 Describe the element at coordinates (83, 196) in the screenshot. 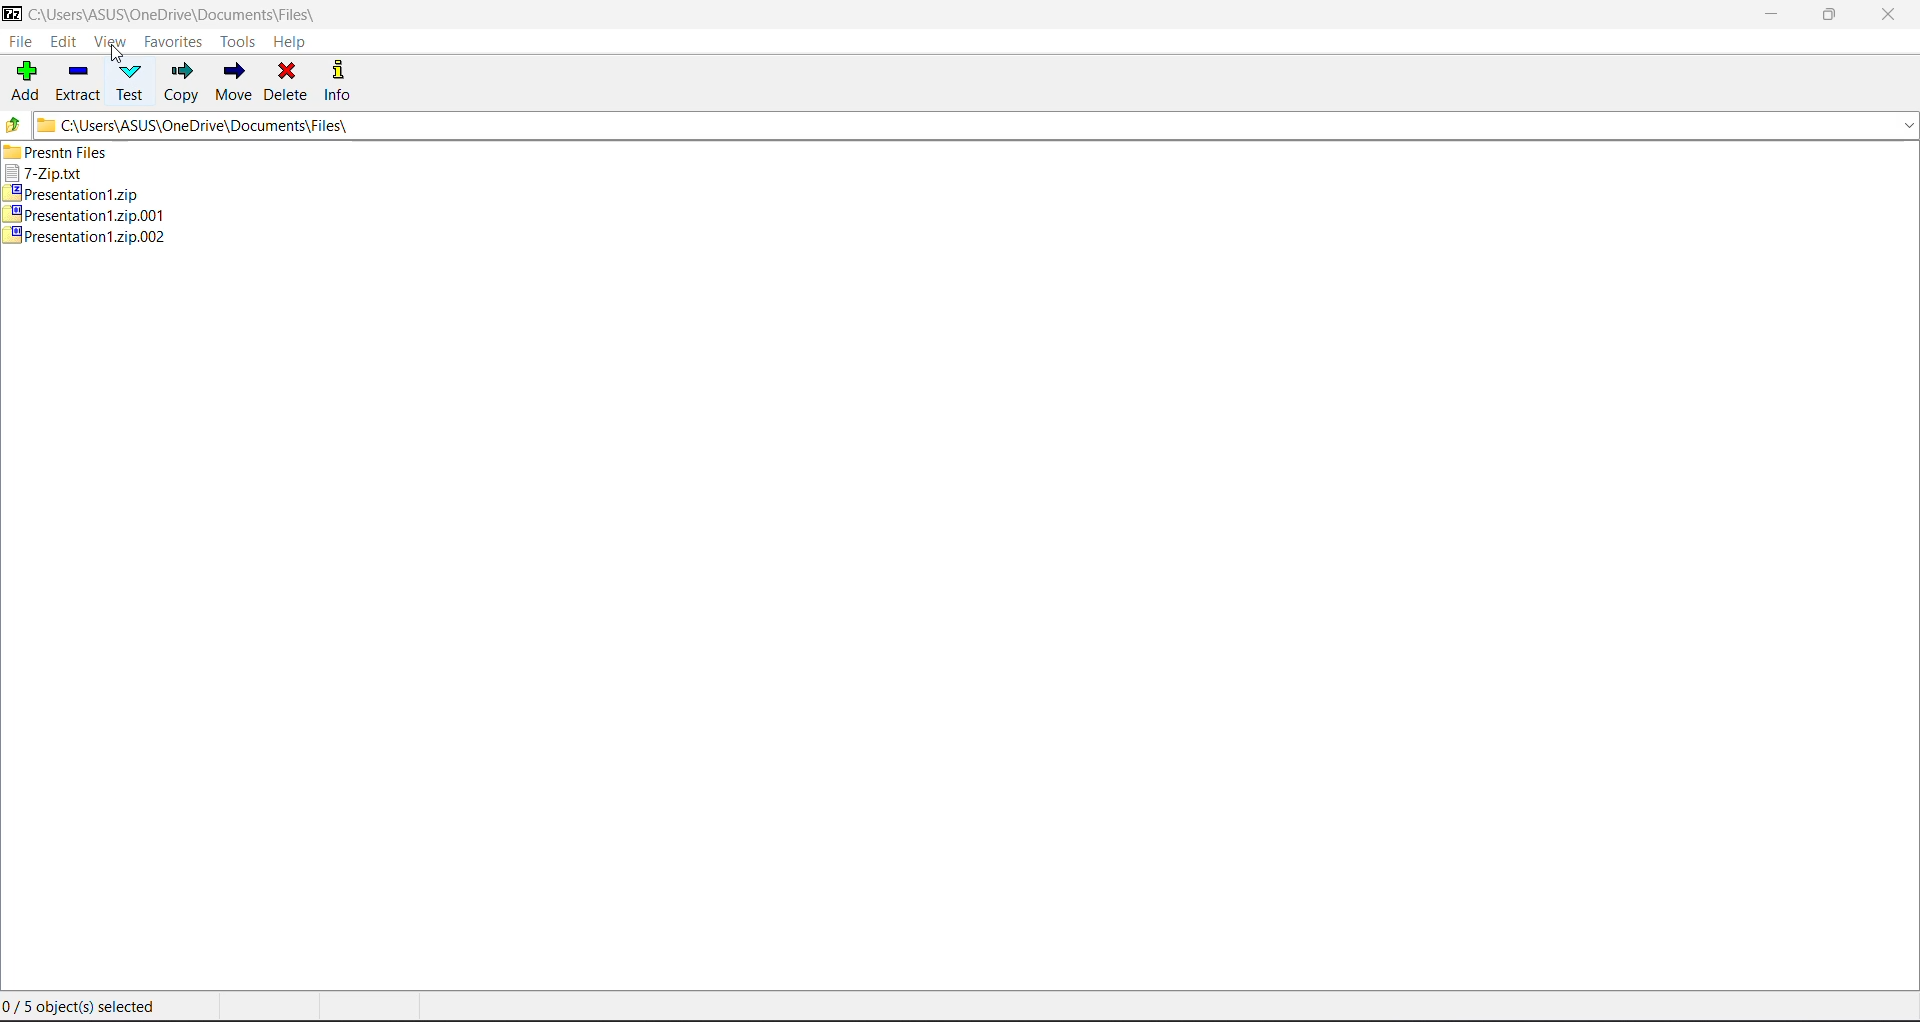

I see `Presentation1.zip` at that location.